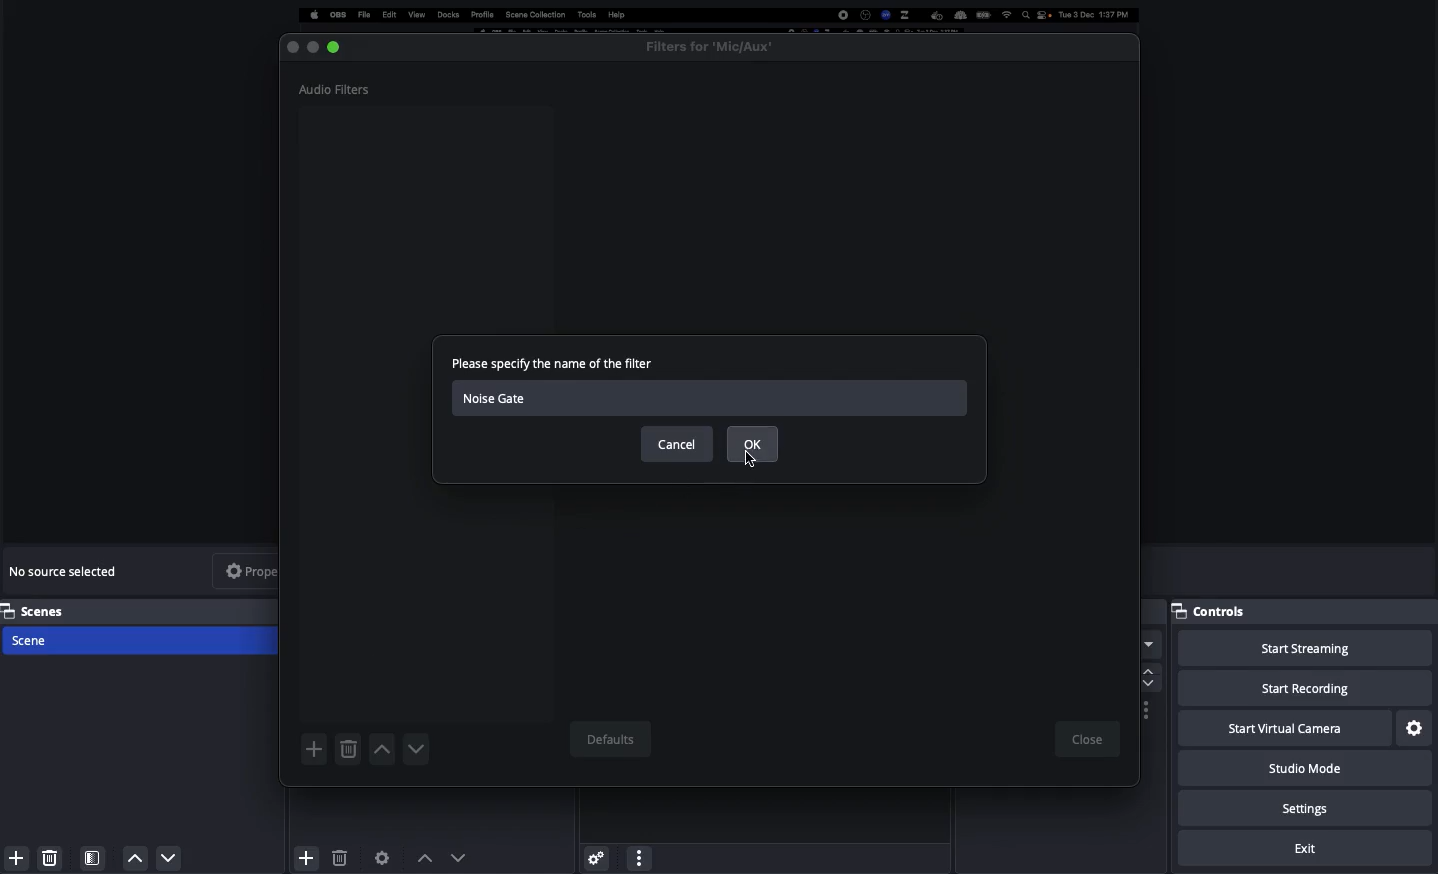  Describe the element at coordinates (1308, 809) in the screenshot. I see `Settings` at that location.